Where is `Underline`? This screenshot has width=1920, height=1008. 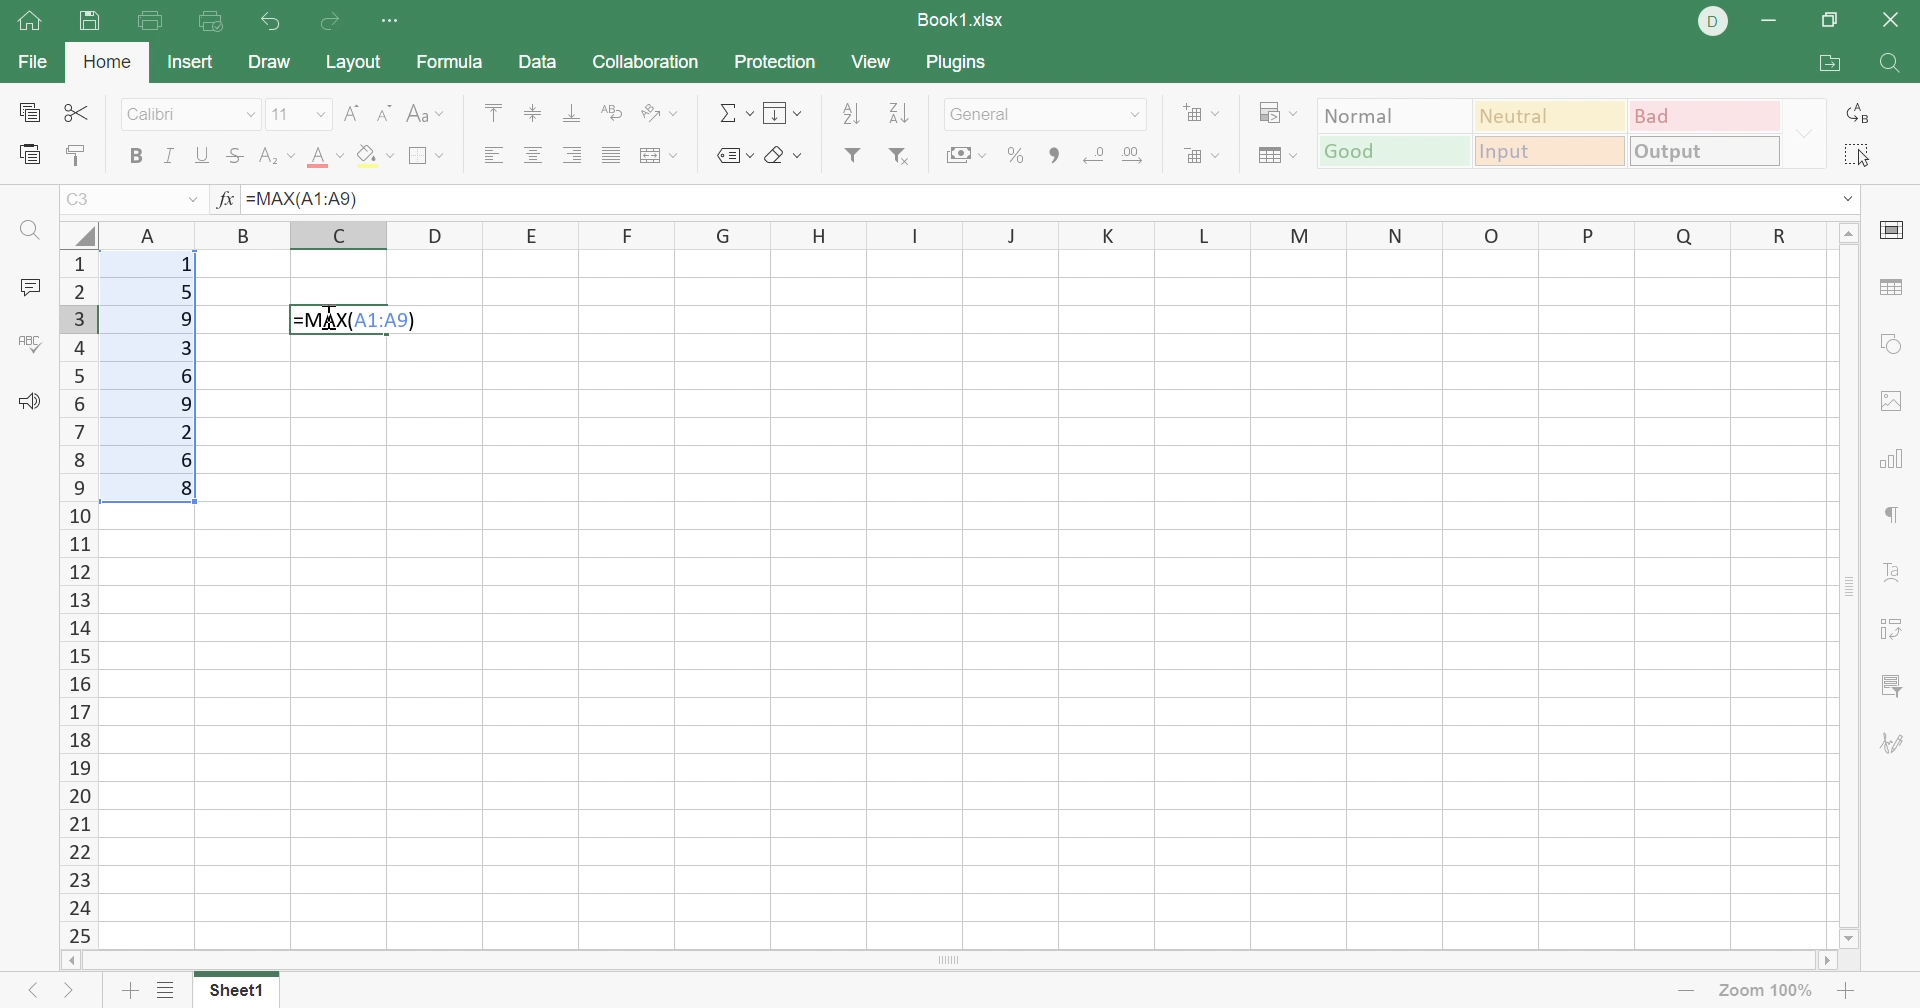
Underline is located at coordinates (205, 155).